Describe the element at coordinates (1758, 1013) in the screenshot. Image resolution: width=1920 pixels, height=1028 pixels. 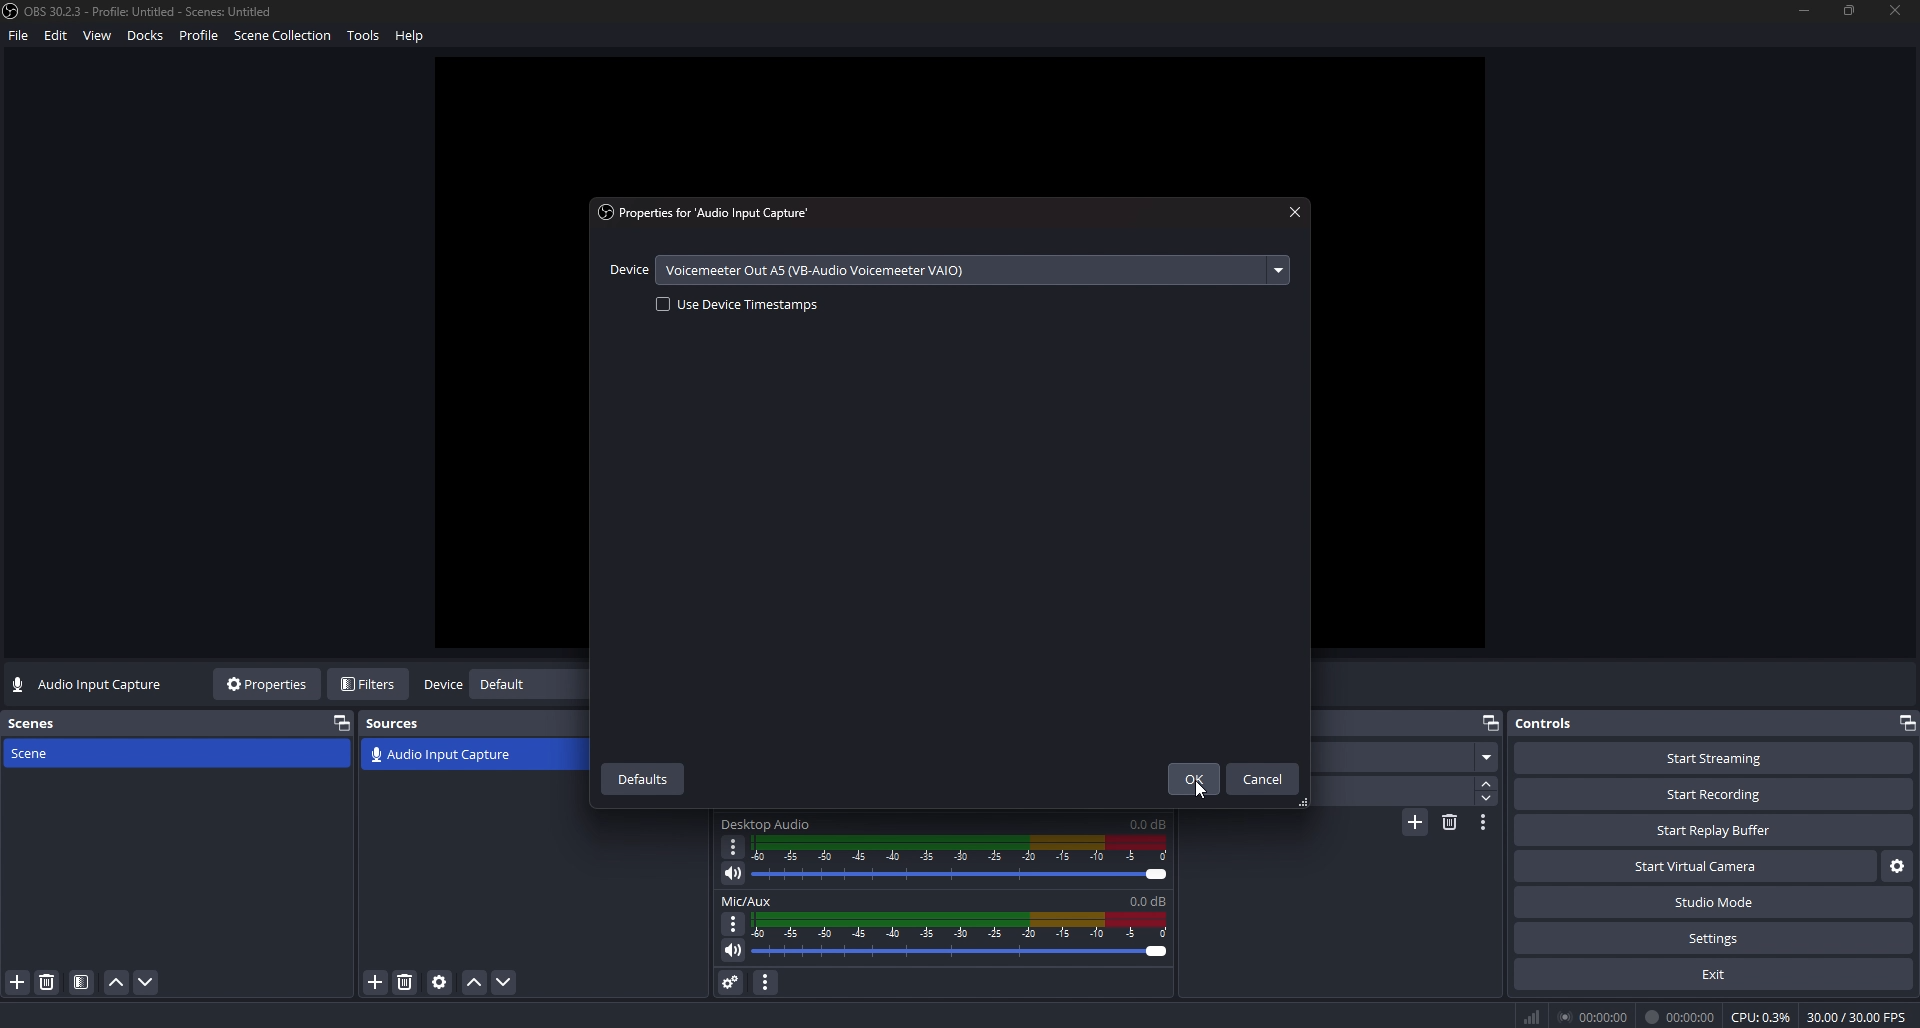
I see `0 CPU: 0.69` at that location.